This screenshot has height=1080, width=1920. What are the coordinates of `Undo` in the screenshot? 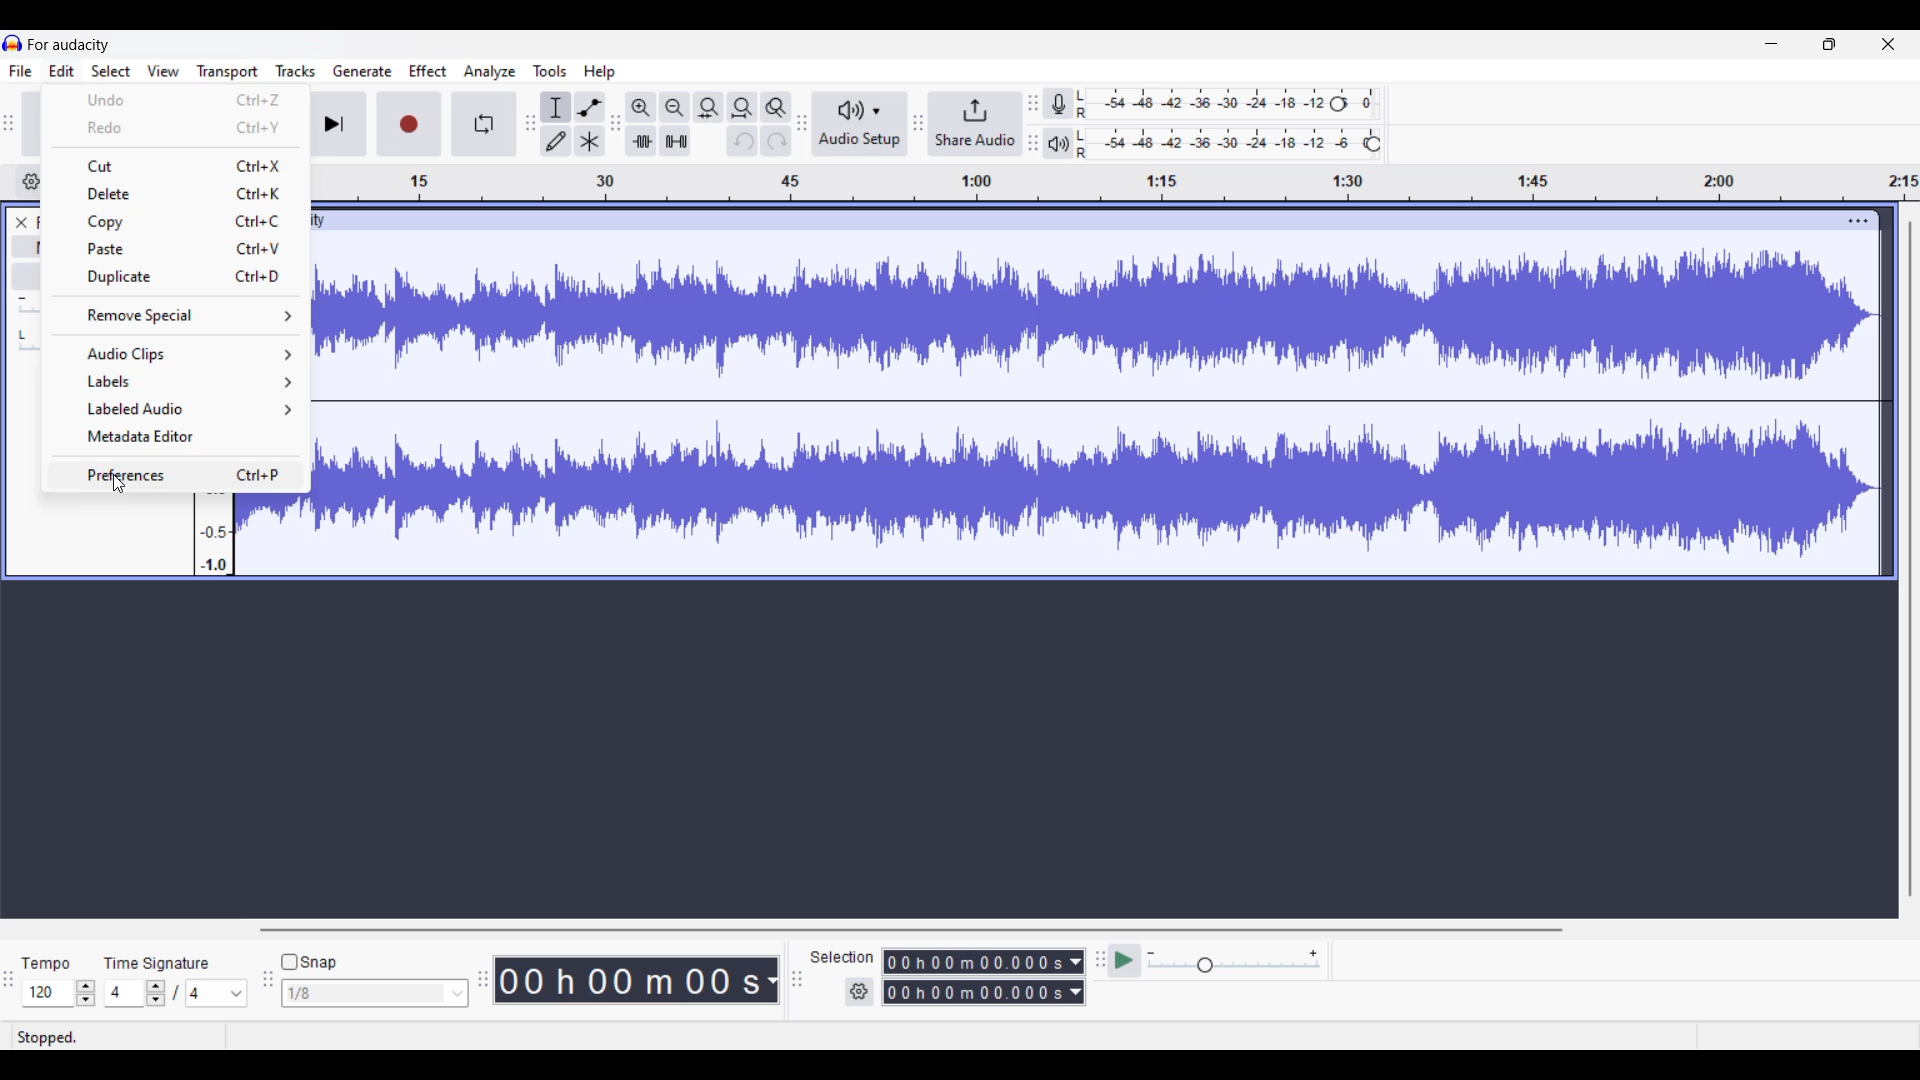 It's located at (743, 141).